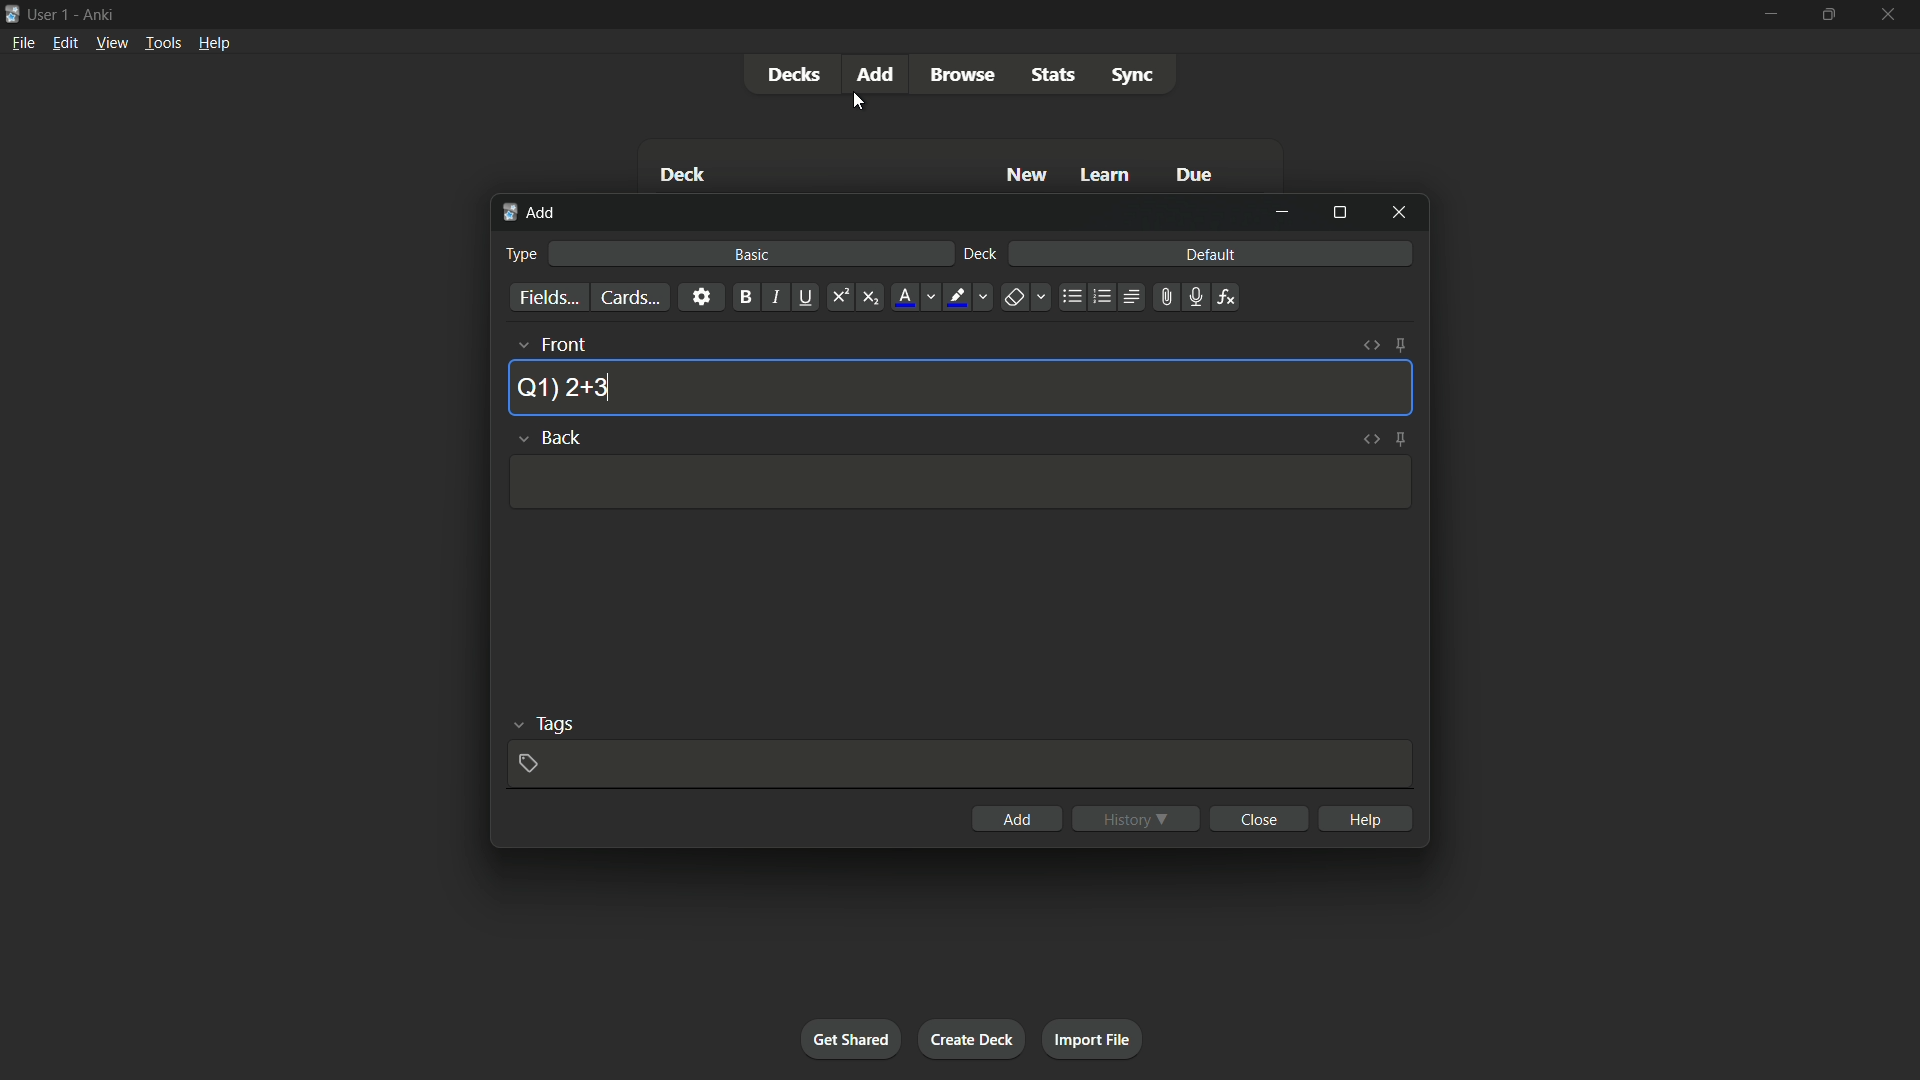 The image size is (1920, 1080). What do you see at coordinates (1769, 13) in the screenshot?
I see `minimize` at bounding box center [1769, 13].